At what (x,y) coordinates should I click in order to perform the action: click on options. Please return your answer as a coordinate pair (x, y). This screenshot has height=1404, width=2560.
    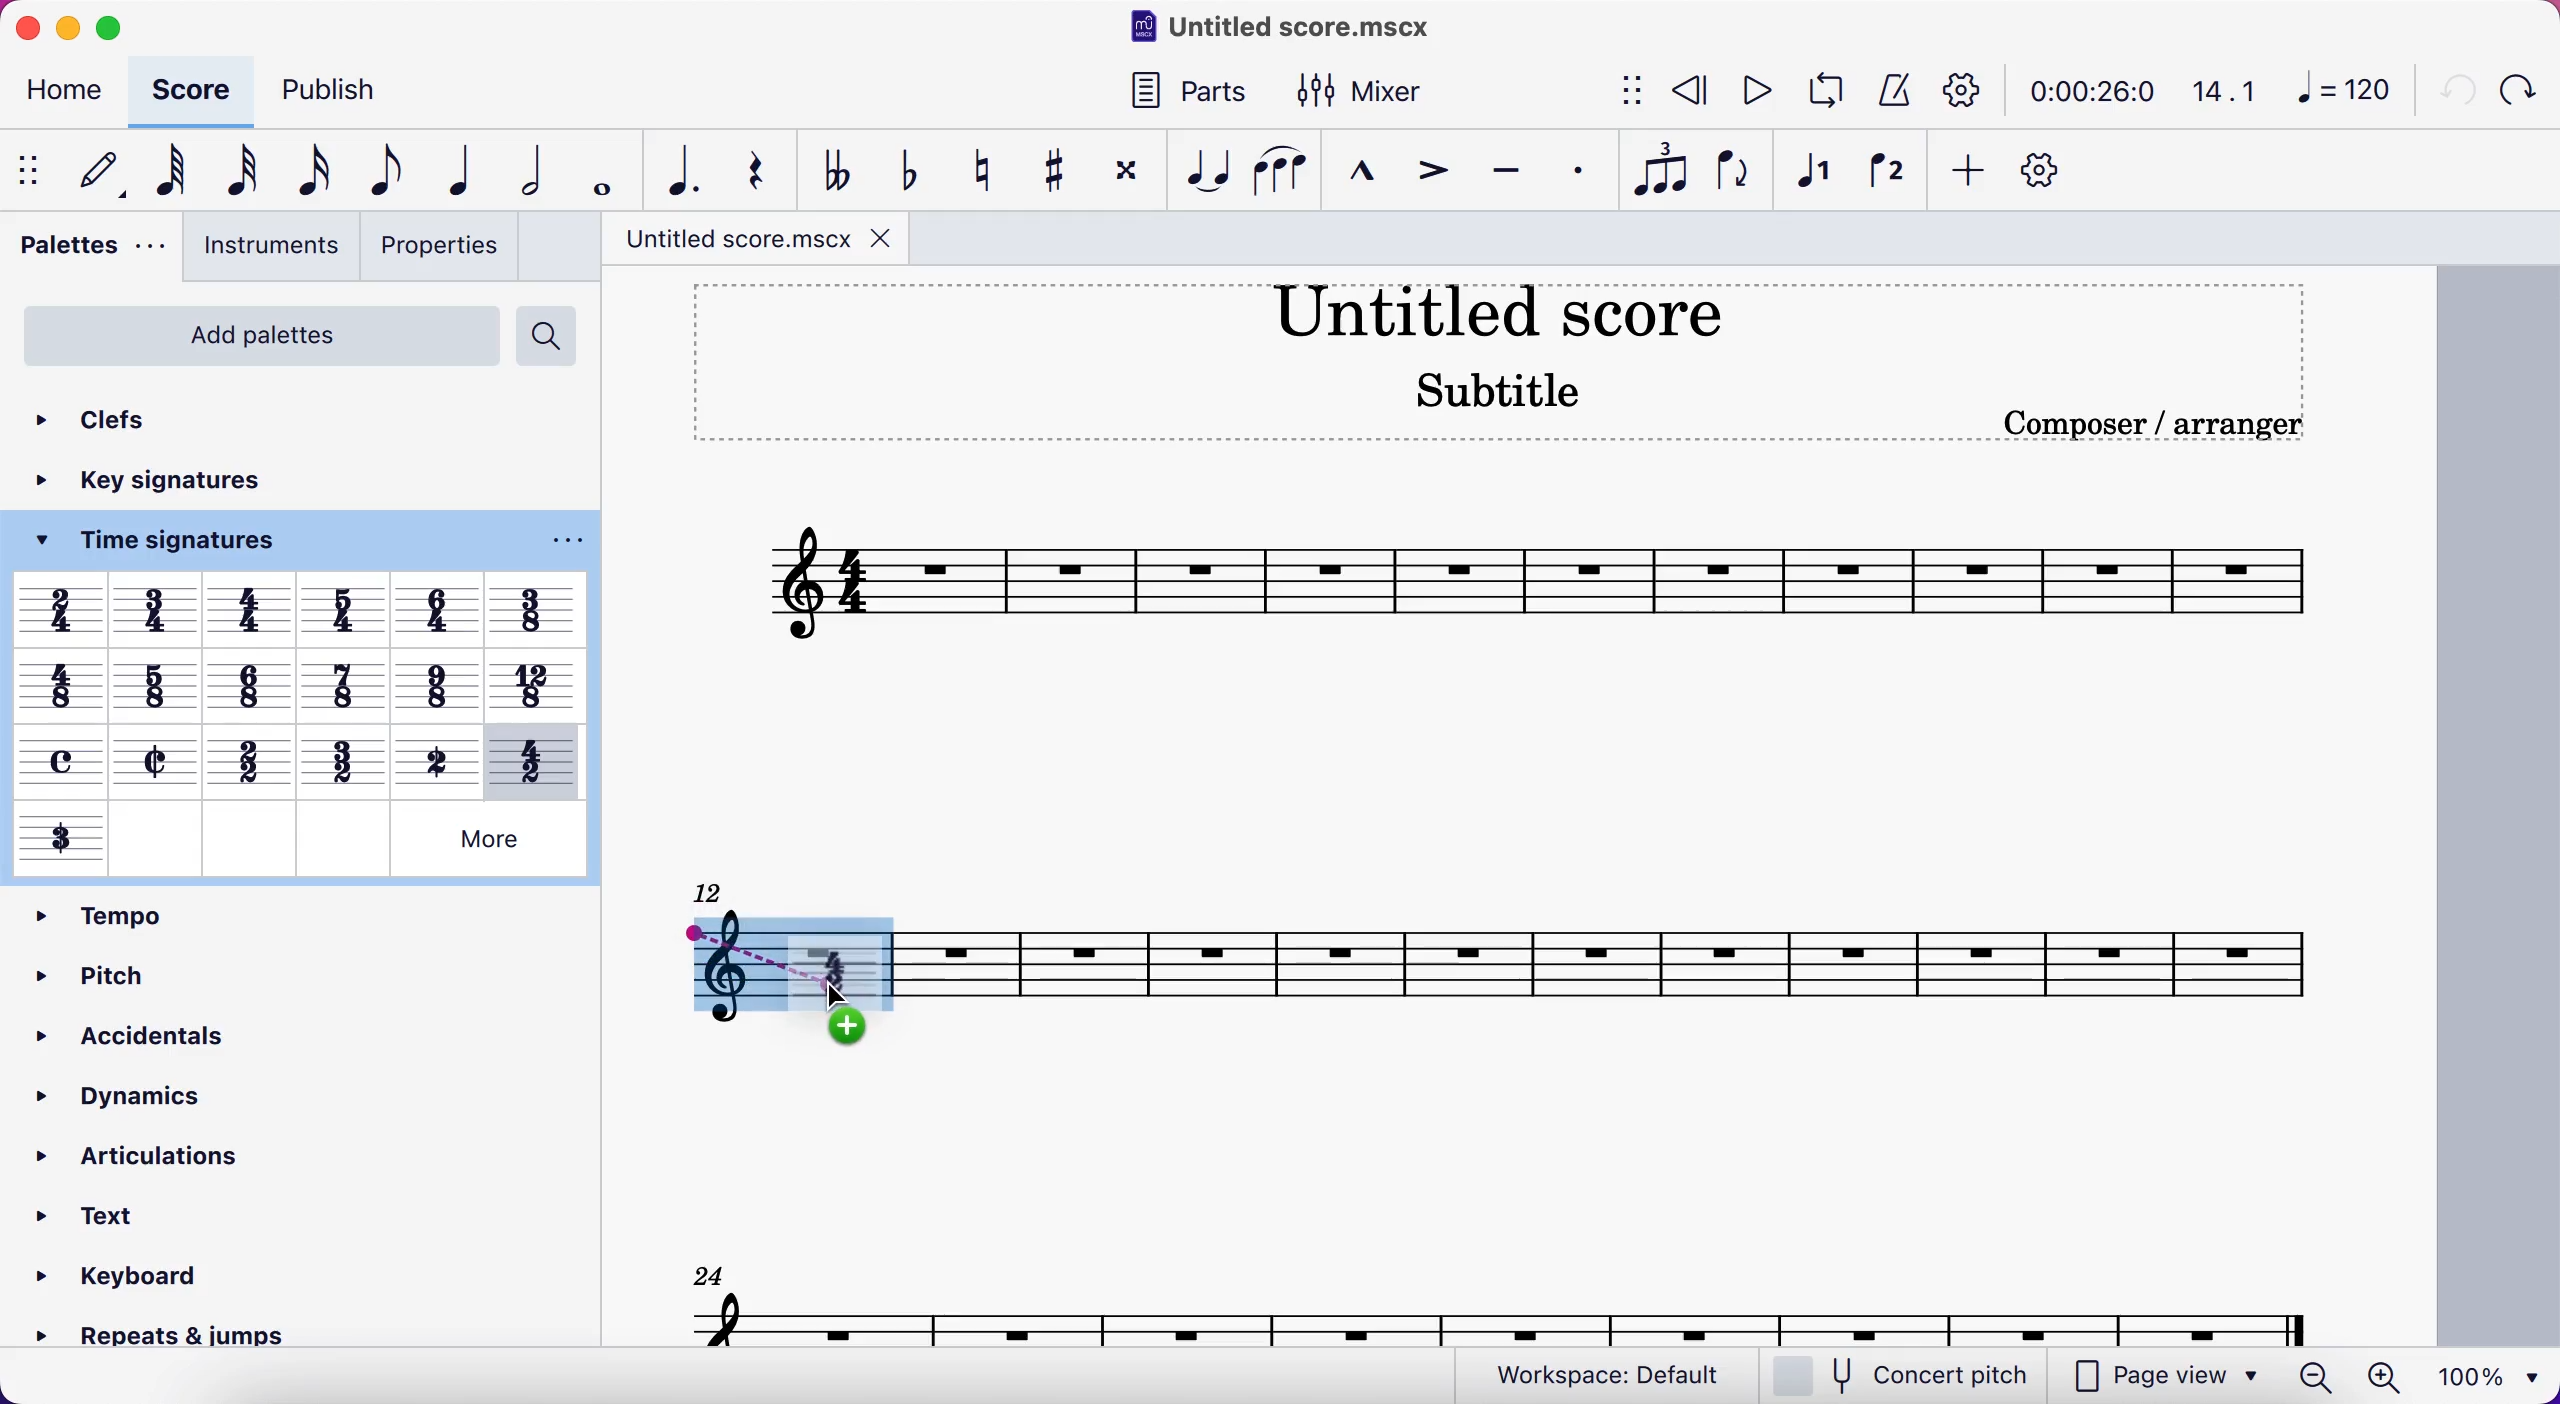
    Looking at the image, I should click on (559, 542).